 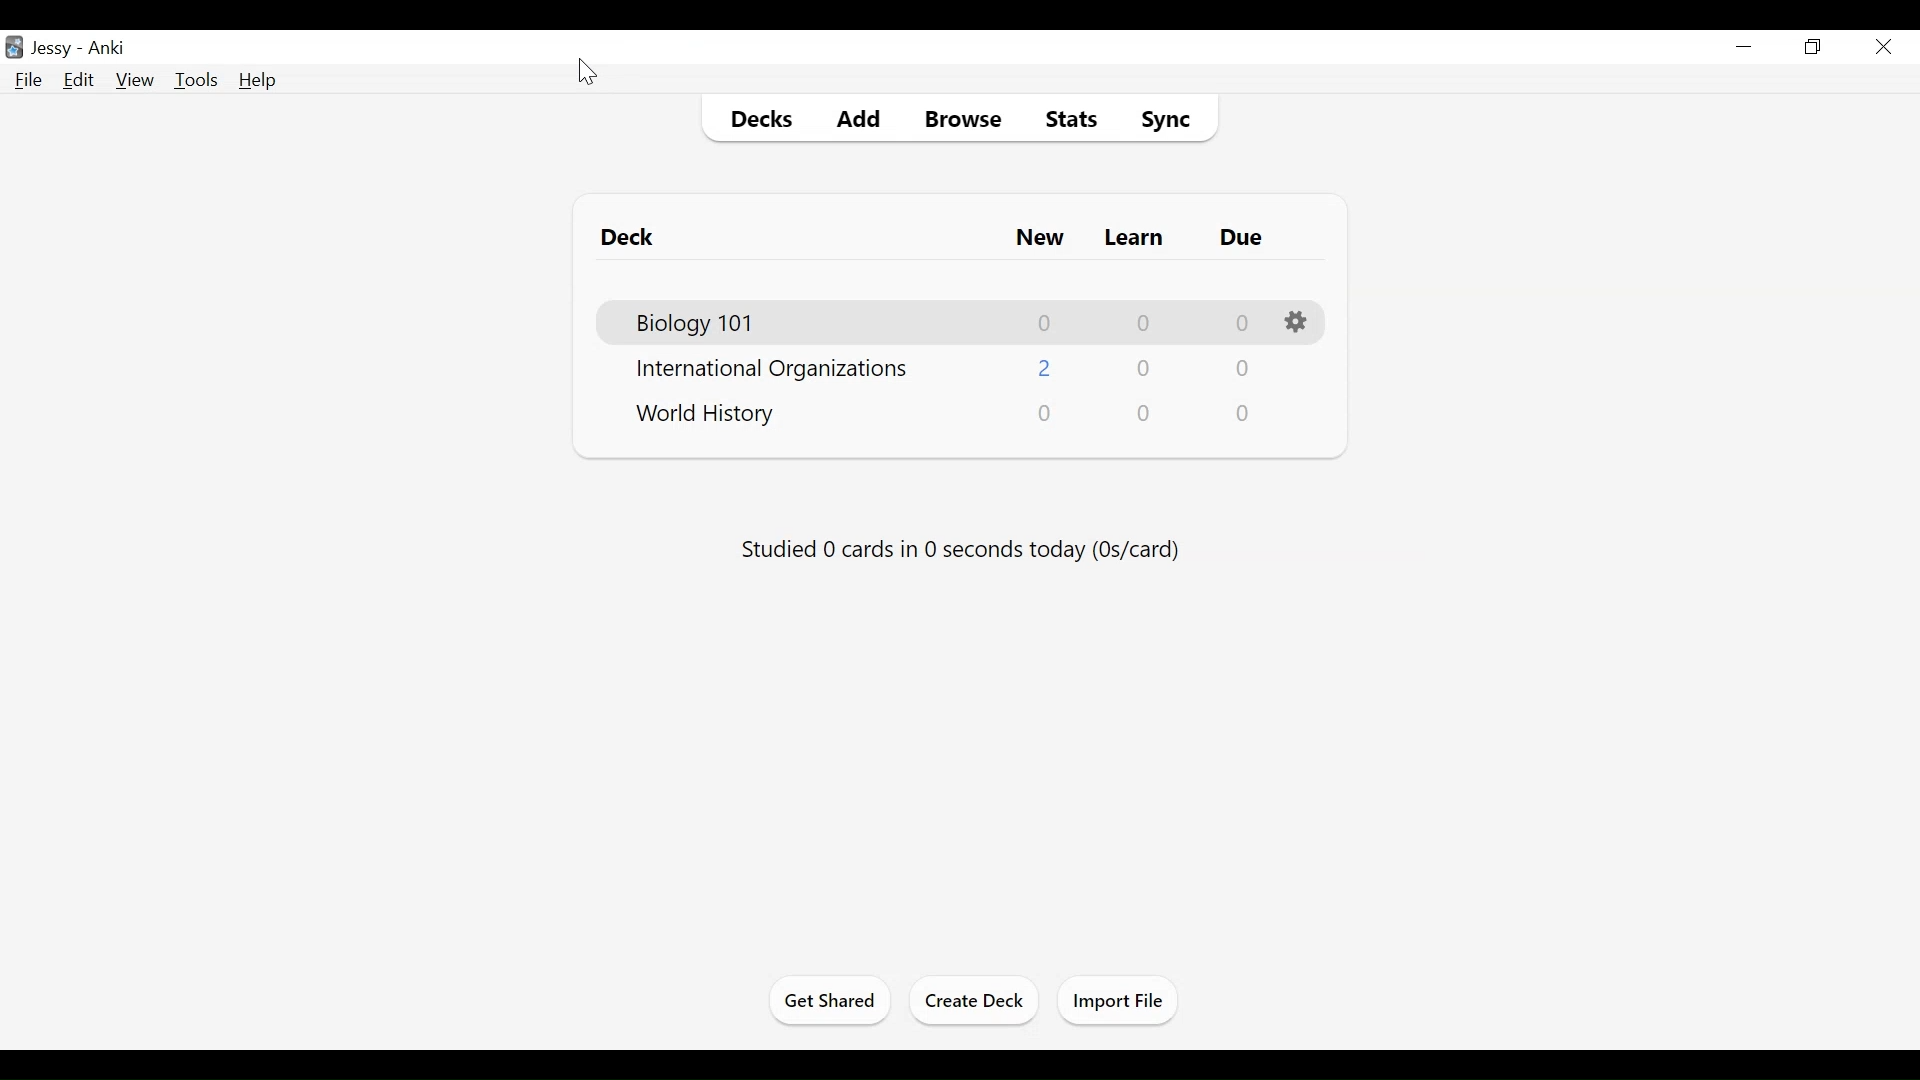 What do you see at coordinates (1121, 1002) in the screenshot?
I see `Import File` at bounding box center [1121, 1002].